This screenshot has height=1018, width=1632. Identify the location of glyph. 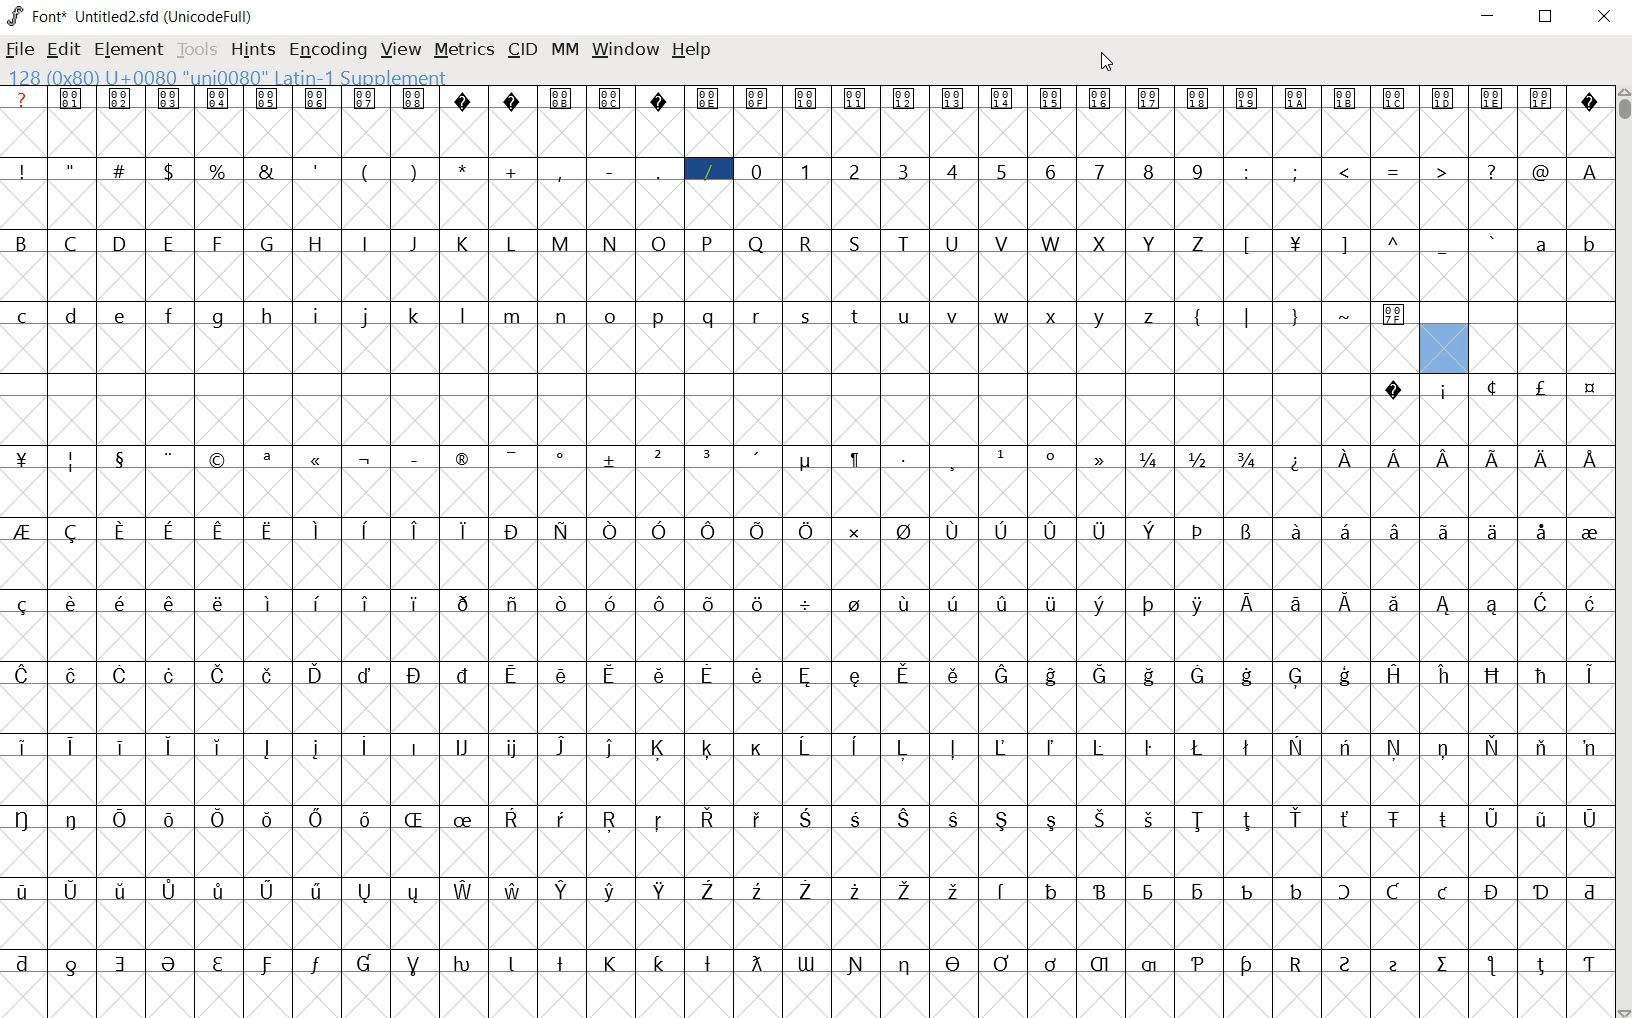
(805, 245).